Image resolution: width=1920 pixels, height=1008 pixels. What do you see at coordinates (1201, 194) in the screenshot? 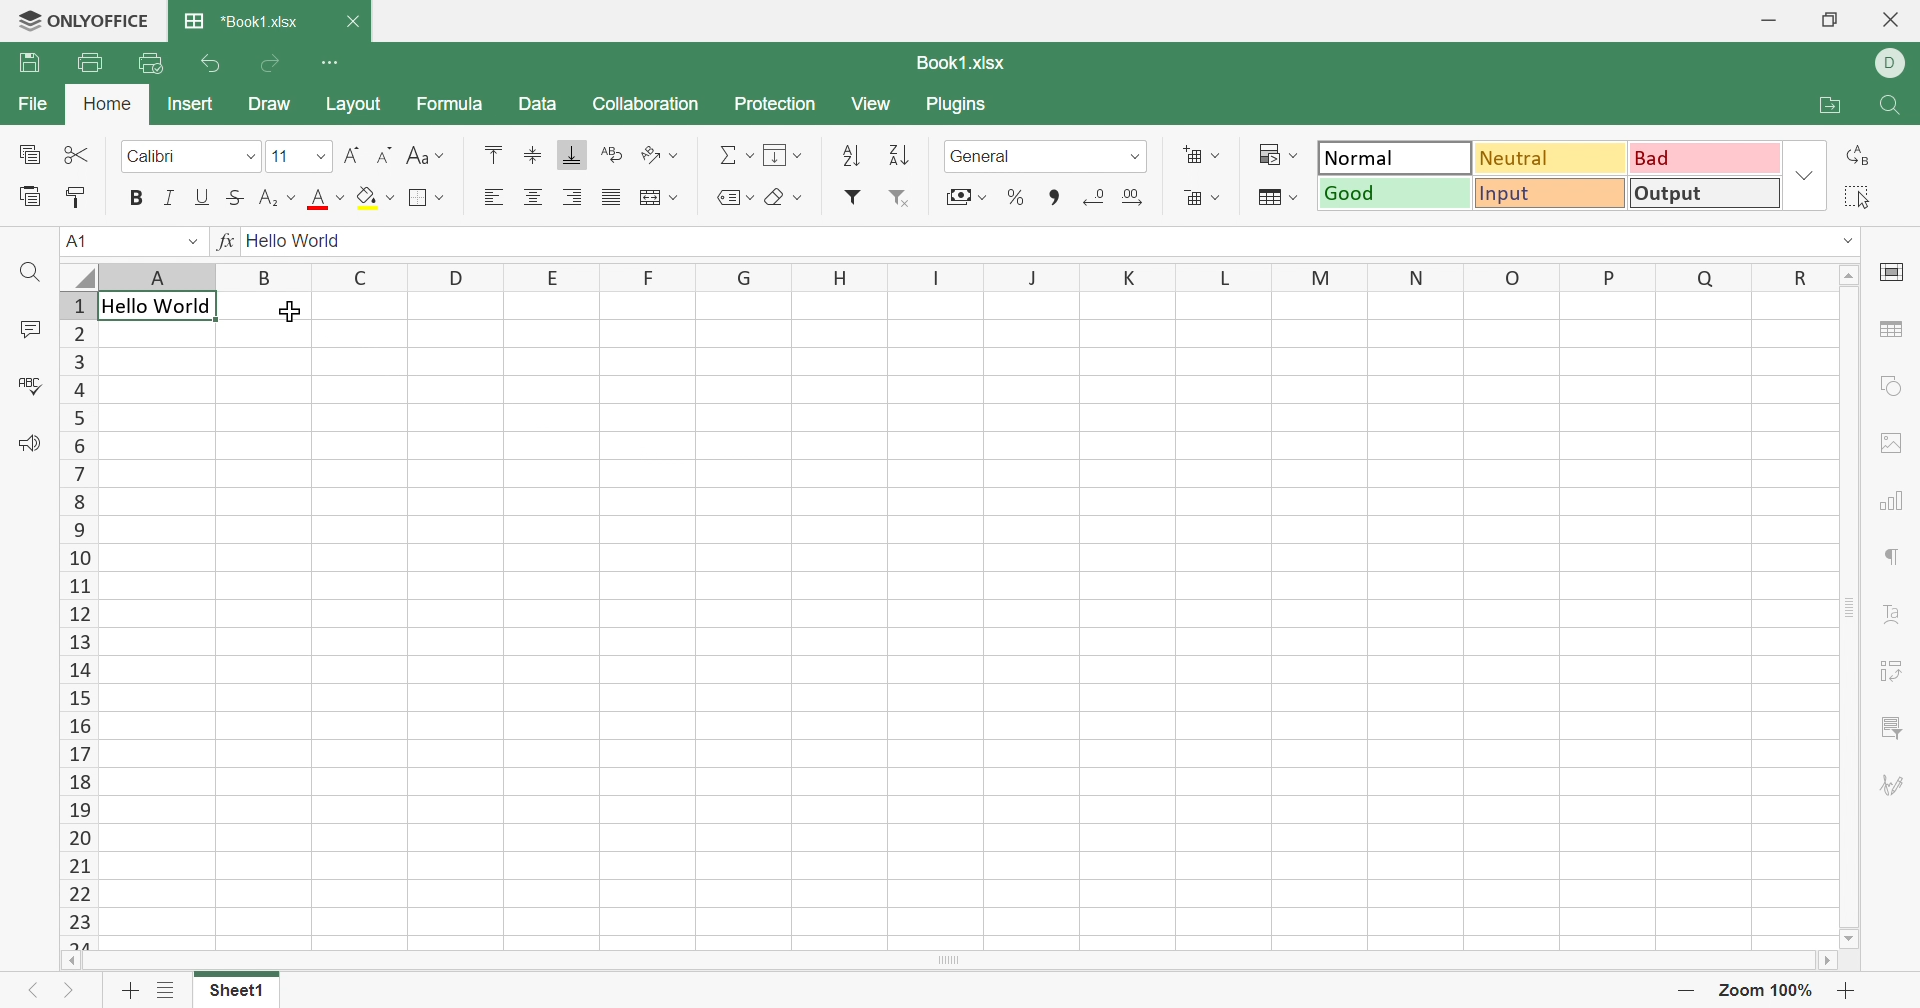
I see `Decreace cells` at bounding box center [1201, 194].